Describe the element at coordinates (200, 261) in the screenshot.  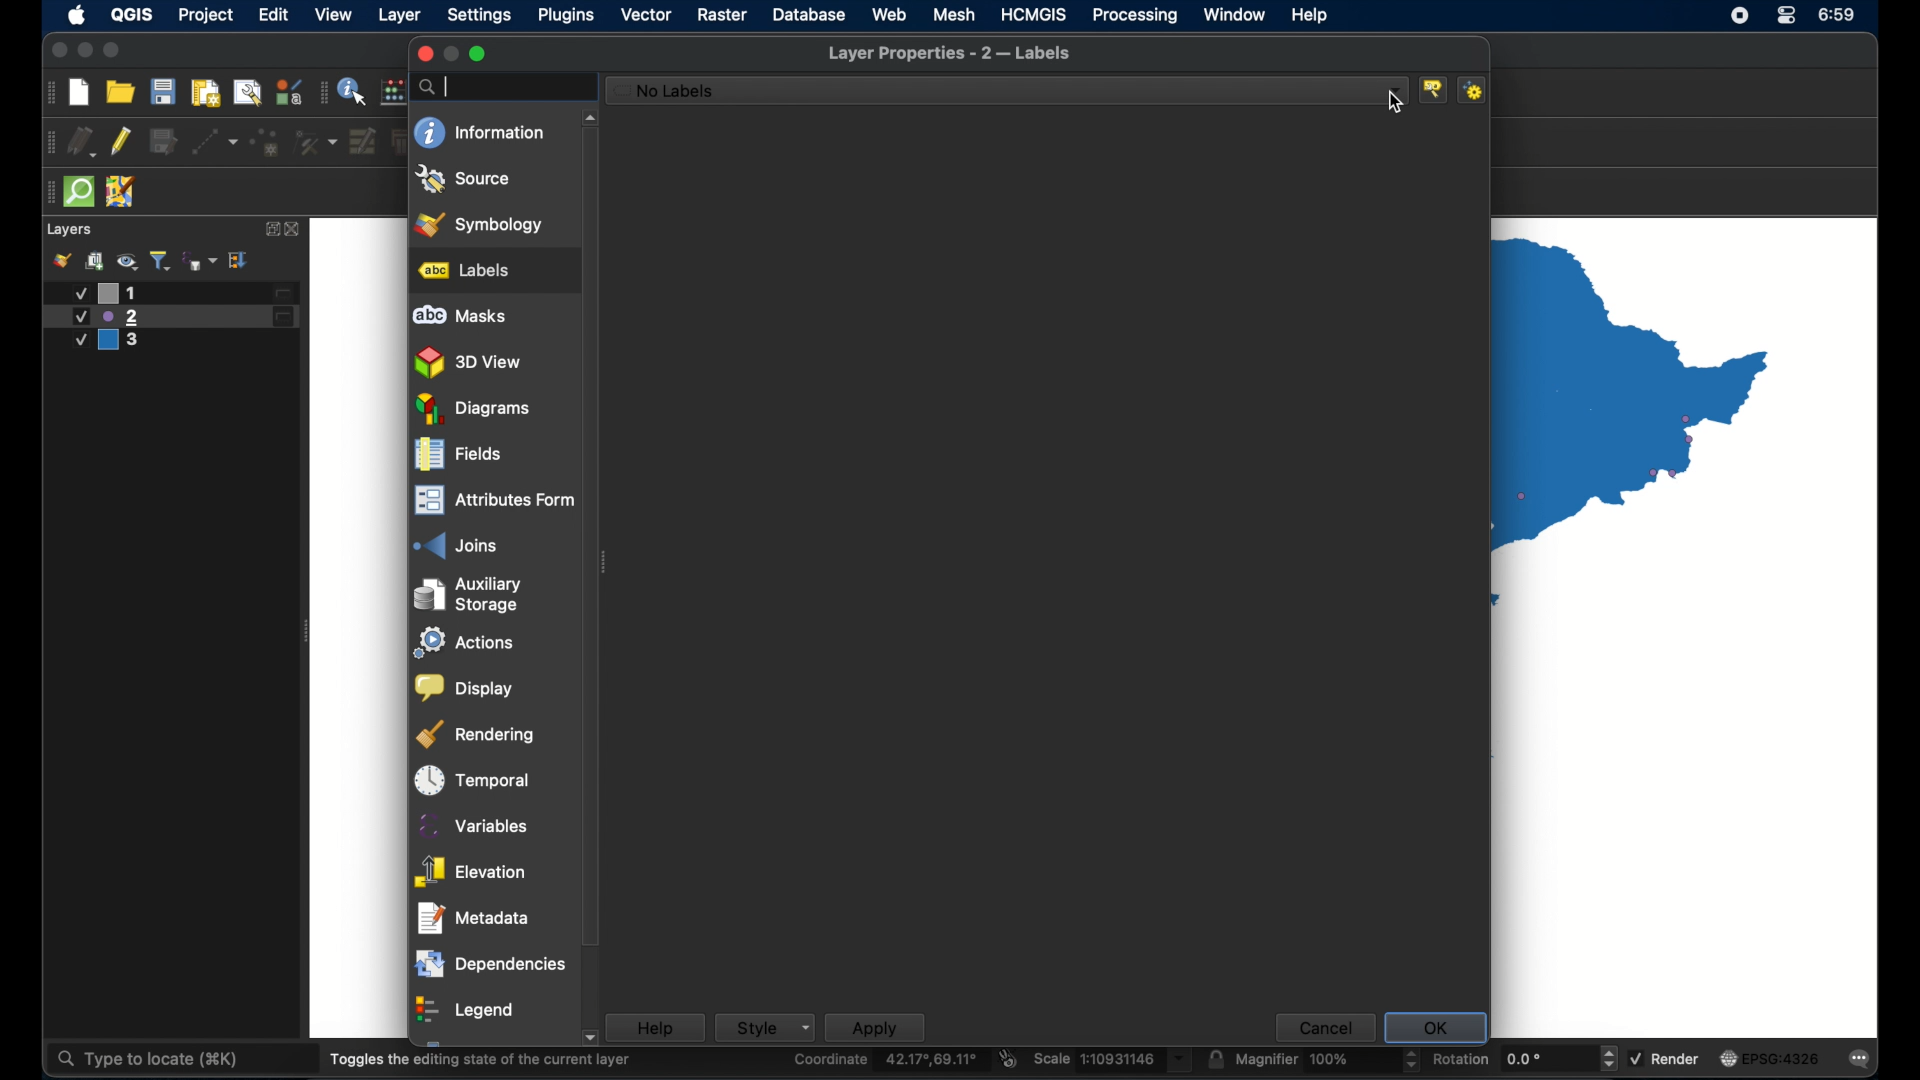
I see `filter legend by expression` at that location.